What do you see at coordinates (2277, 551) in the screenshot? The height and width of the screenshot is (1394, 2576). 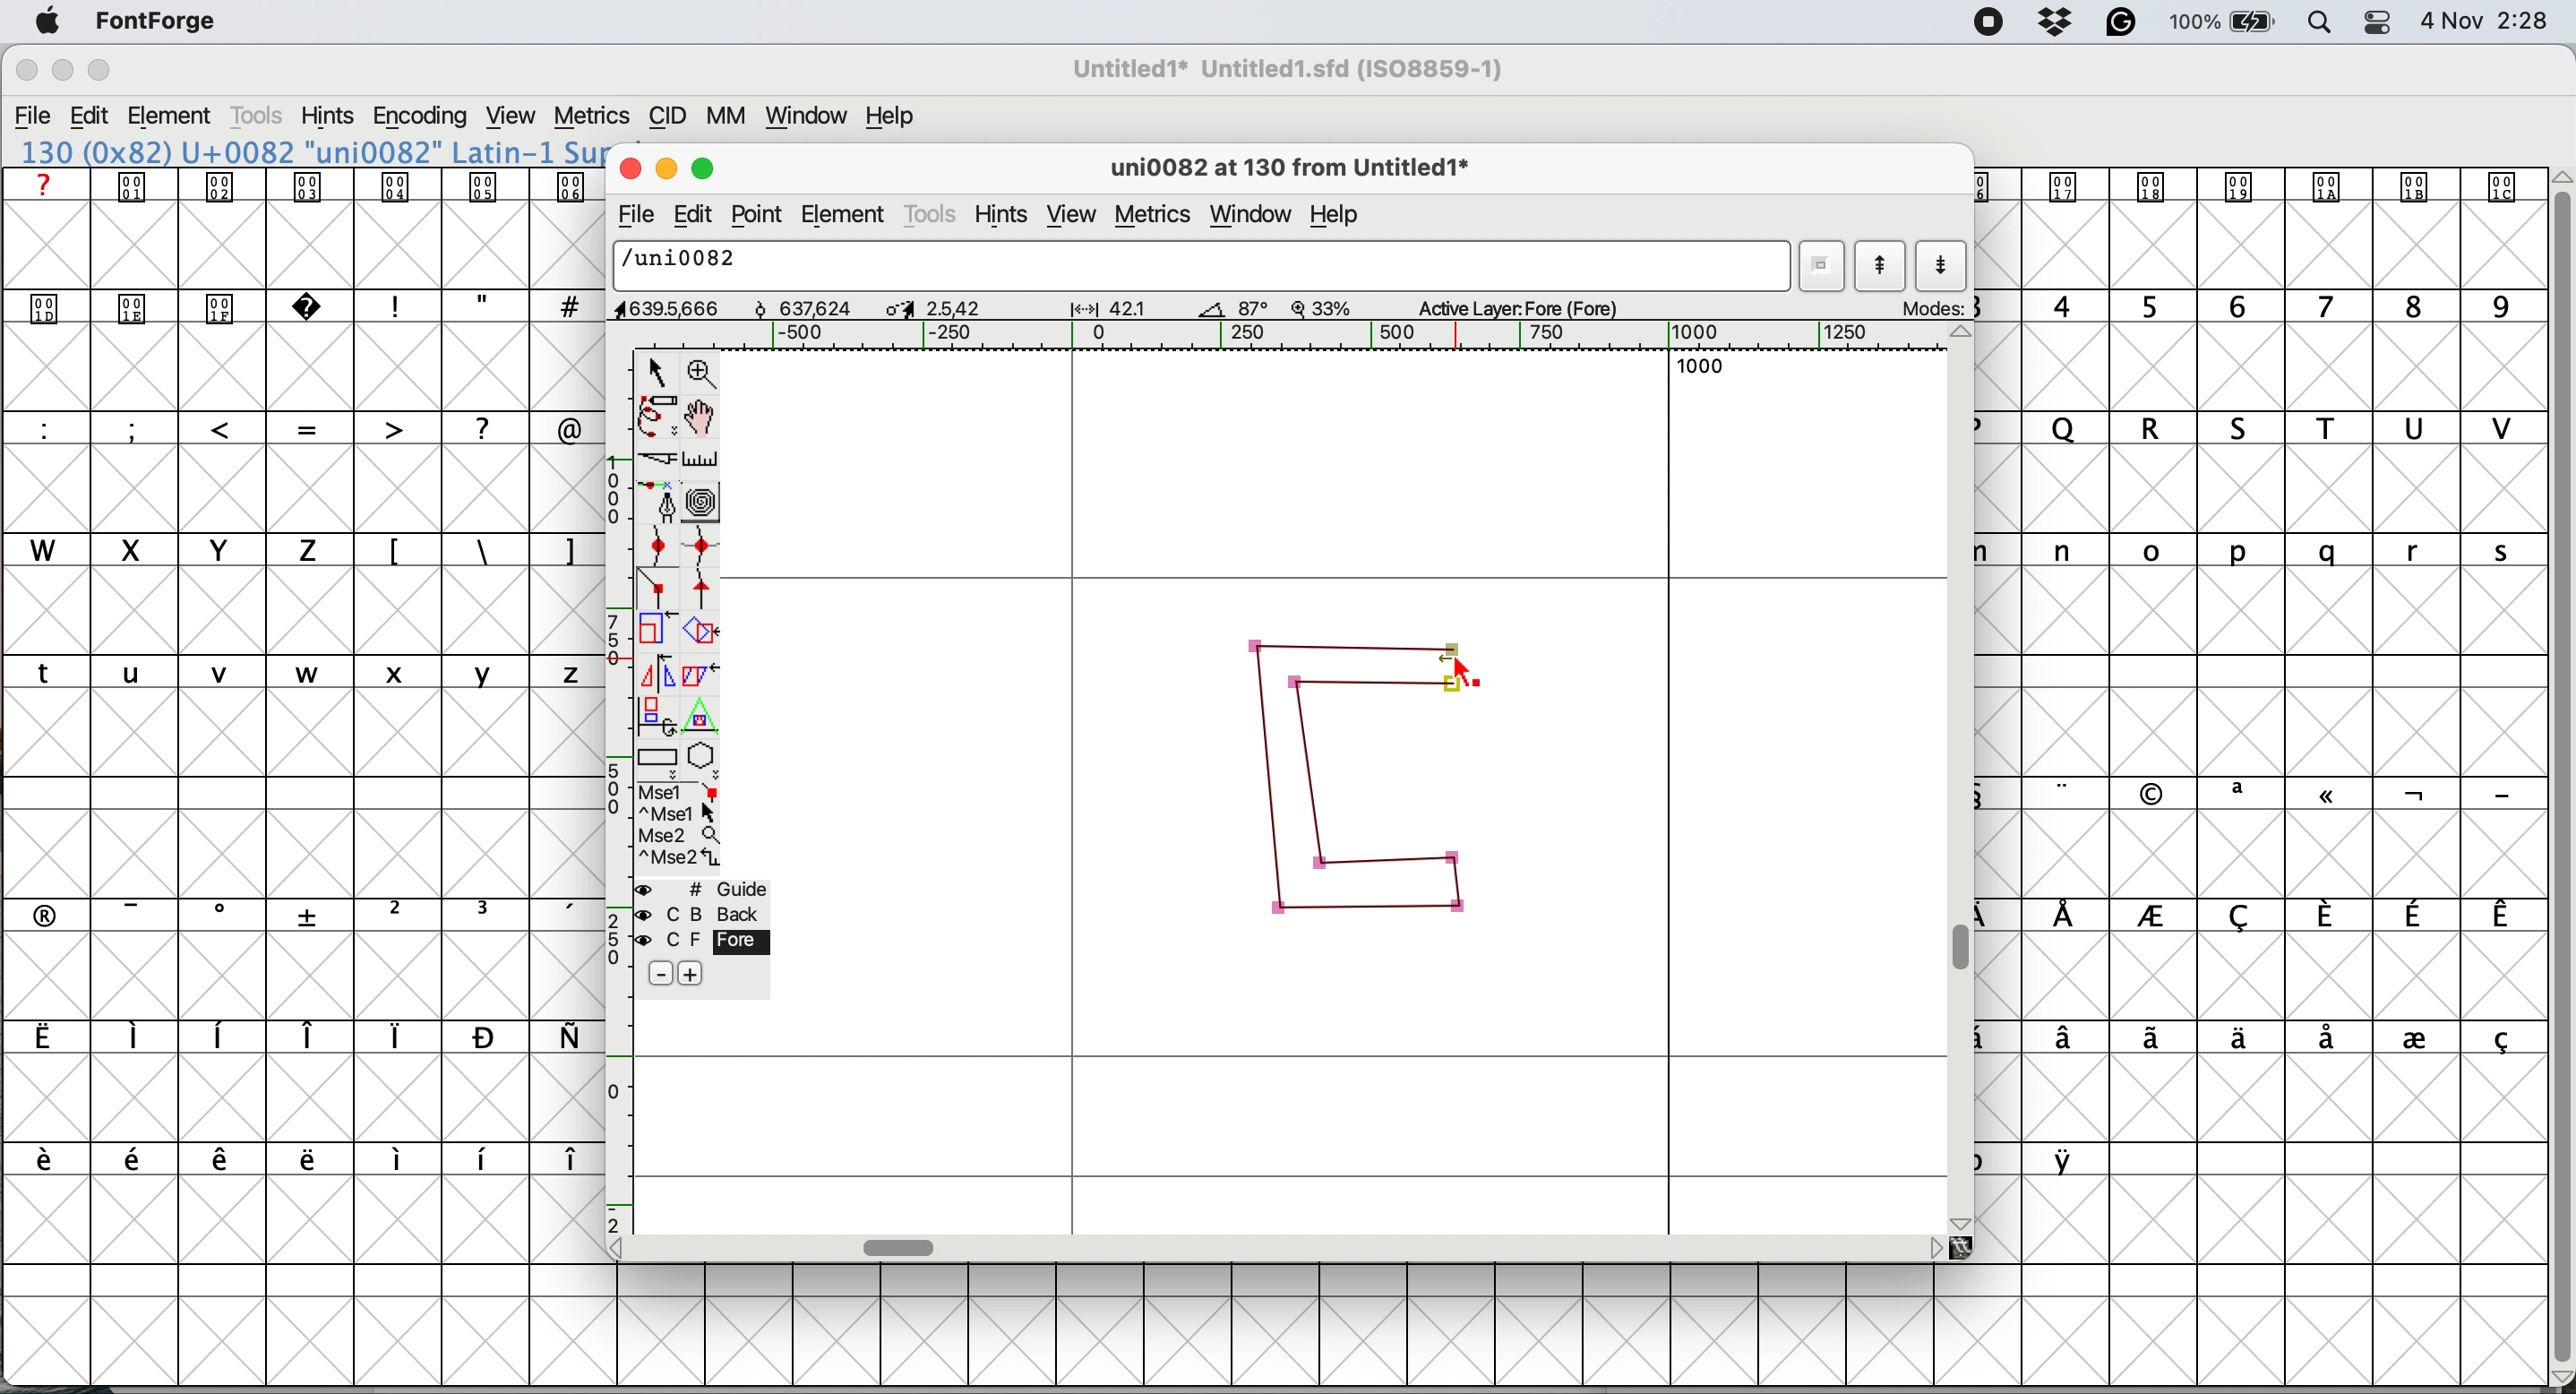 I see `lowercase letters` at bounding box center [2277, 551].